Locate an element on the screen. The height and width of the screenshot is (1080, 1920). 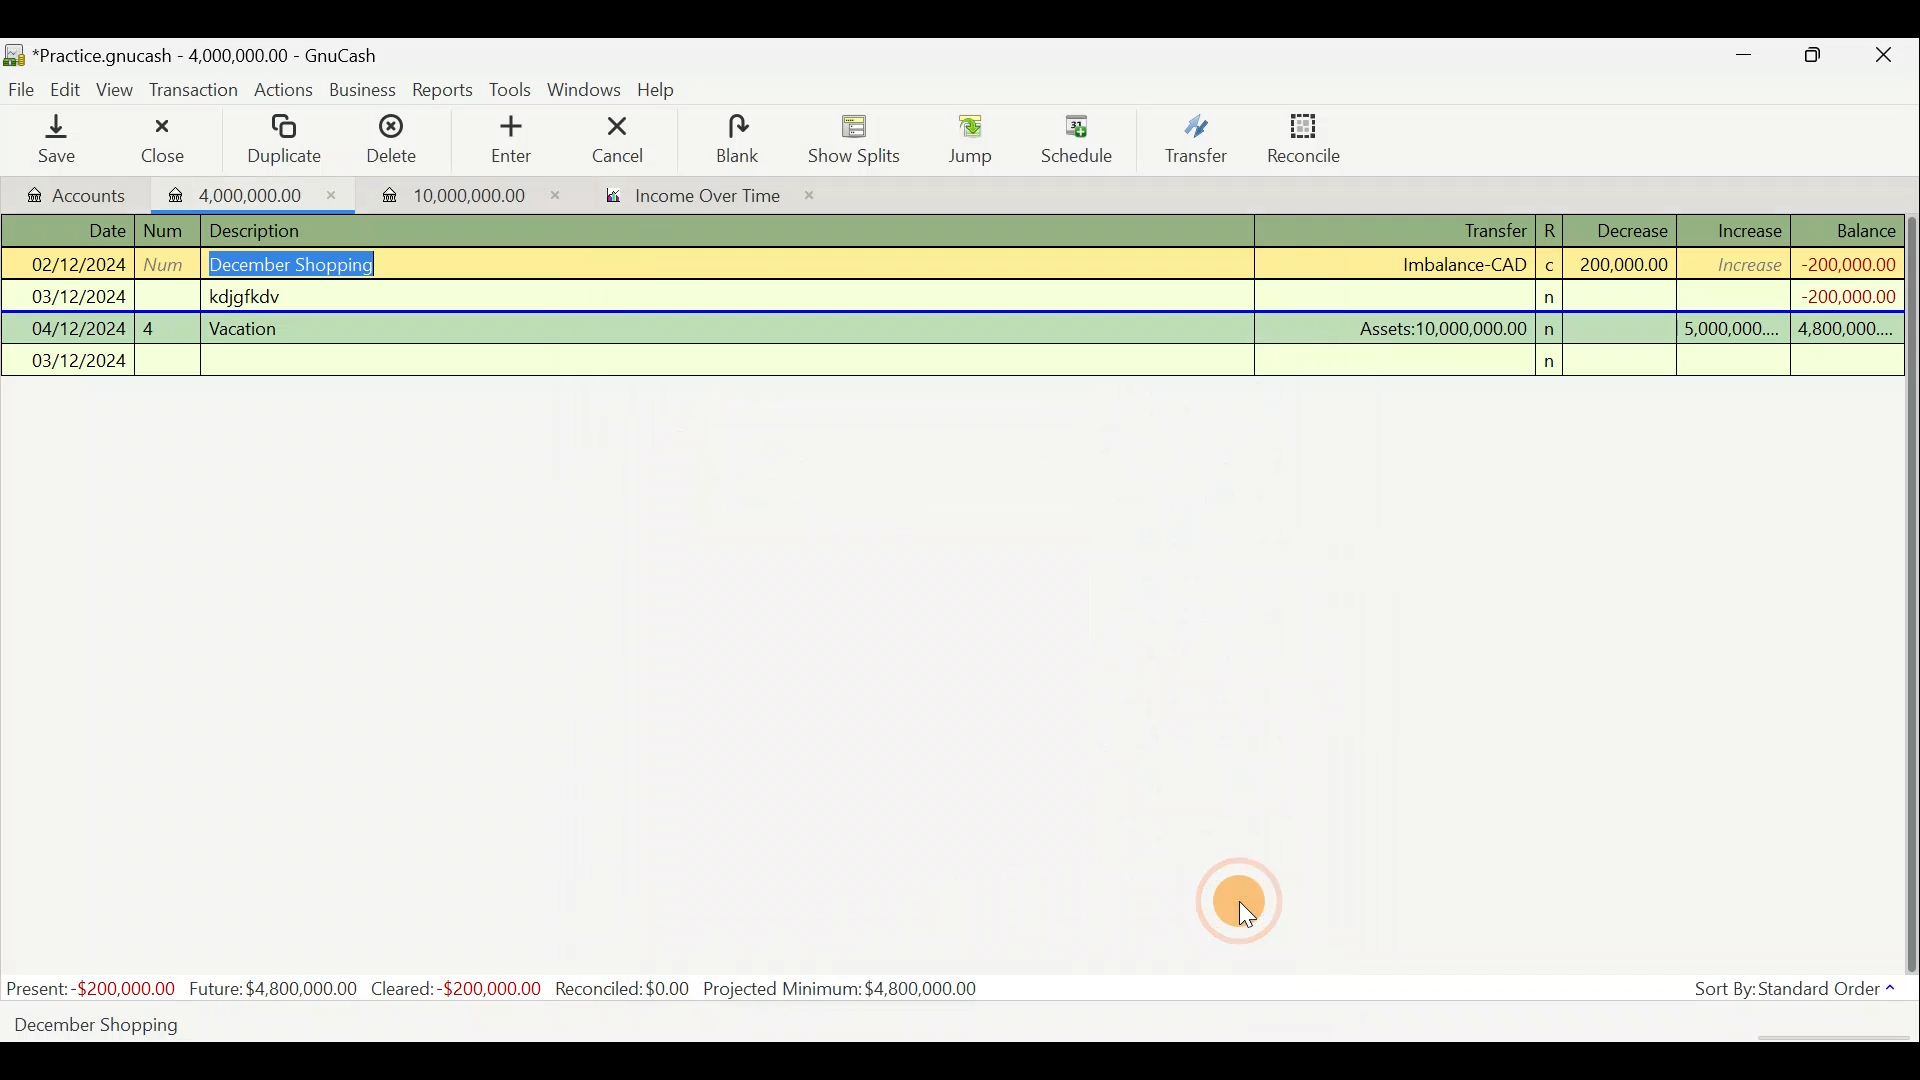
Accounts is located at coordinates (79, 193).